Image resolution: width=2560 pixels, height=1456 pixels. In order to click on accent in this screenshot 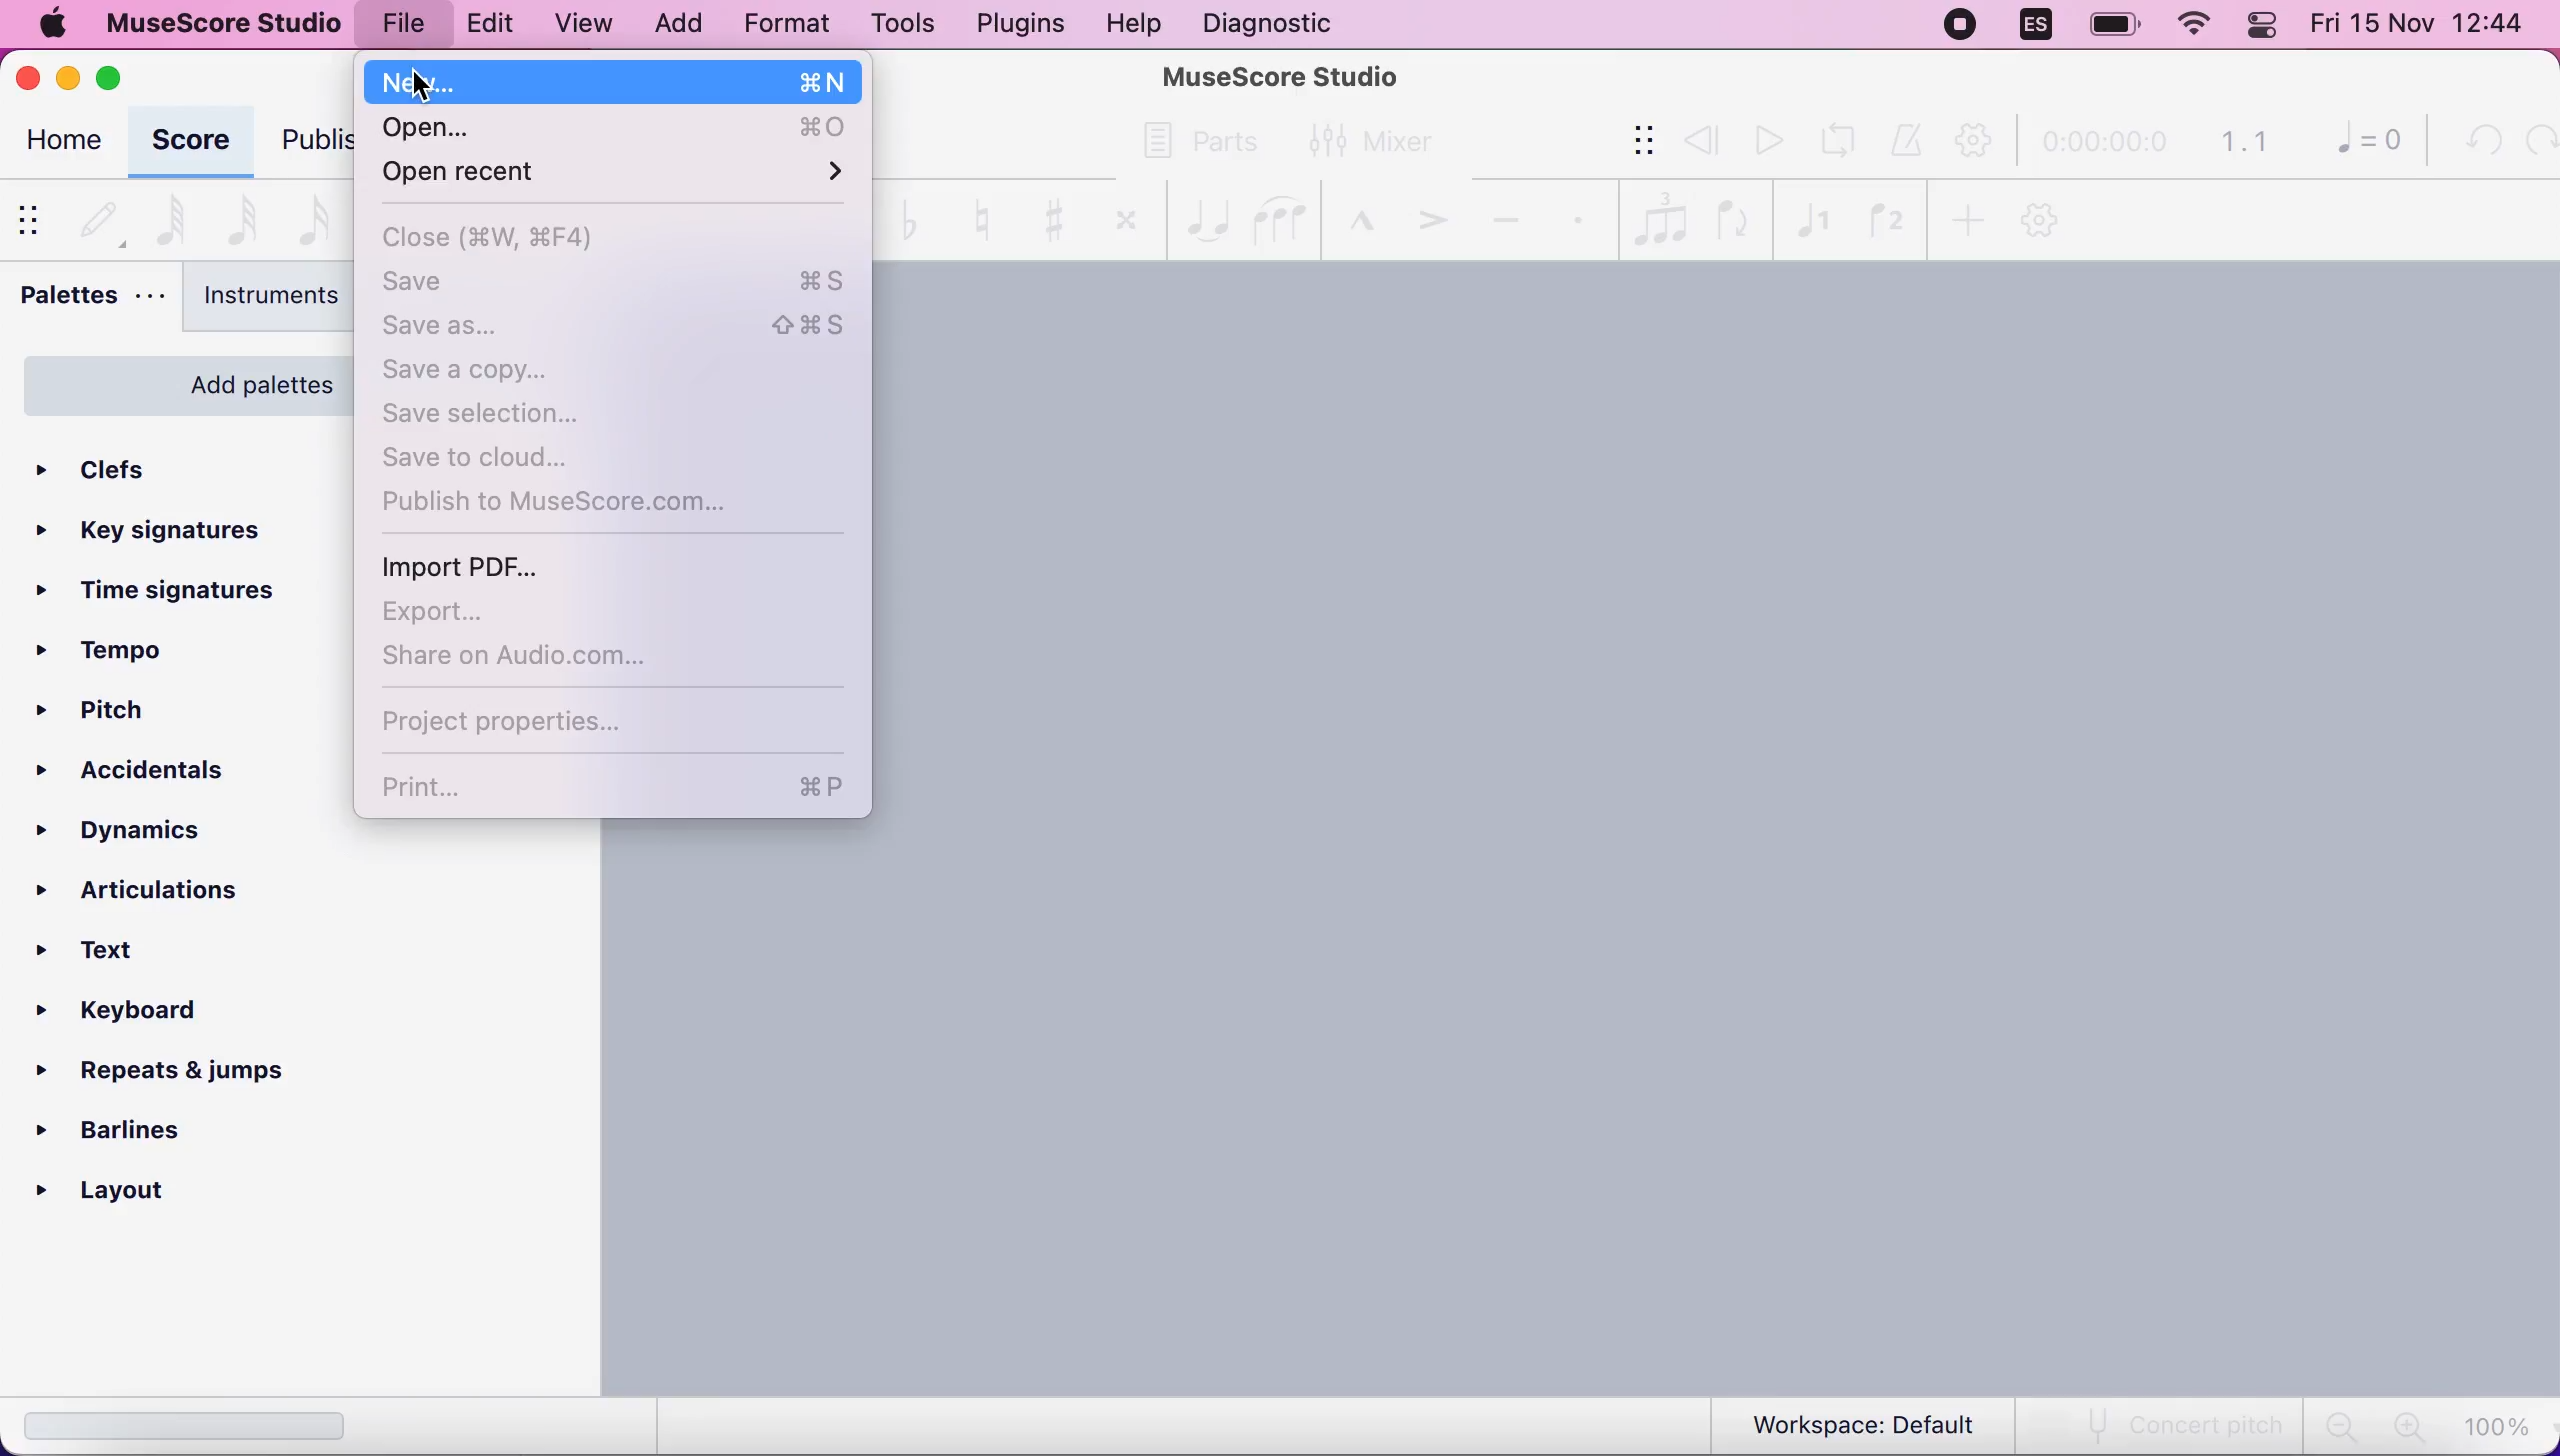, I will do `click(1427, 214)`.